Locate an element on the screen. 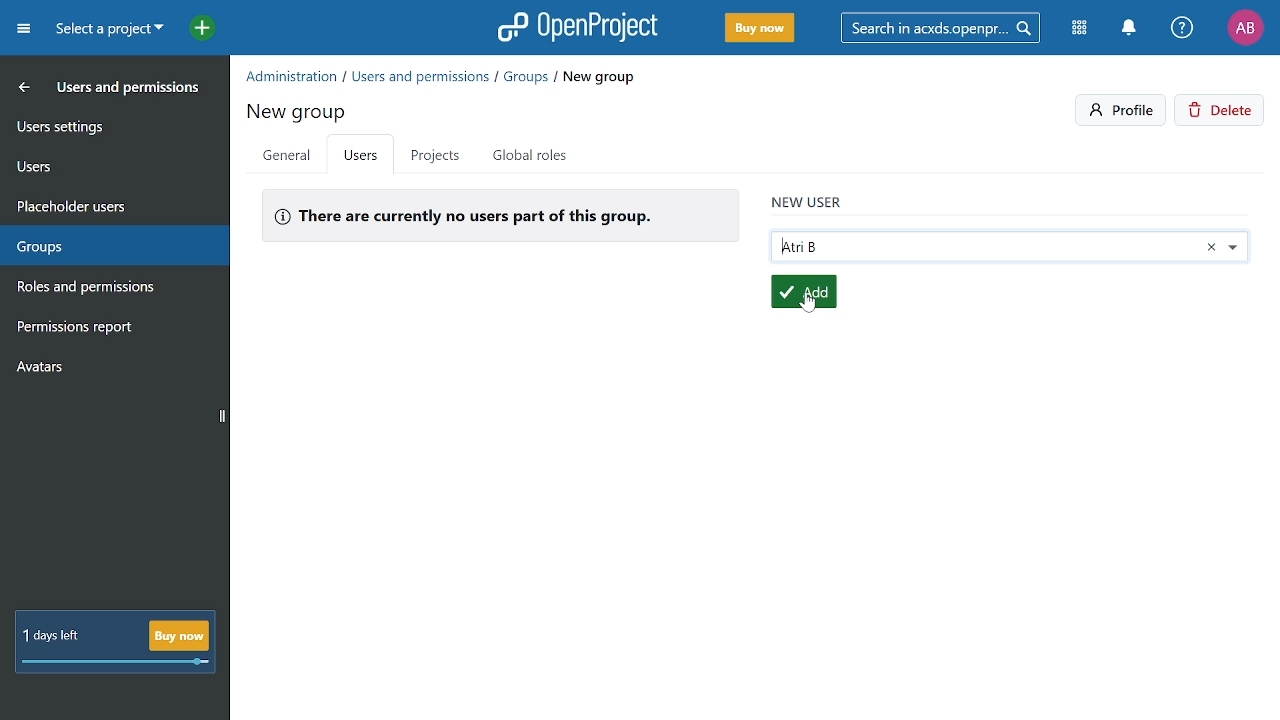  Open project logo is located at coordinates (578, 27).